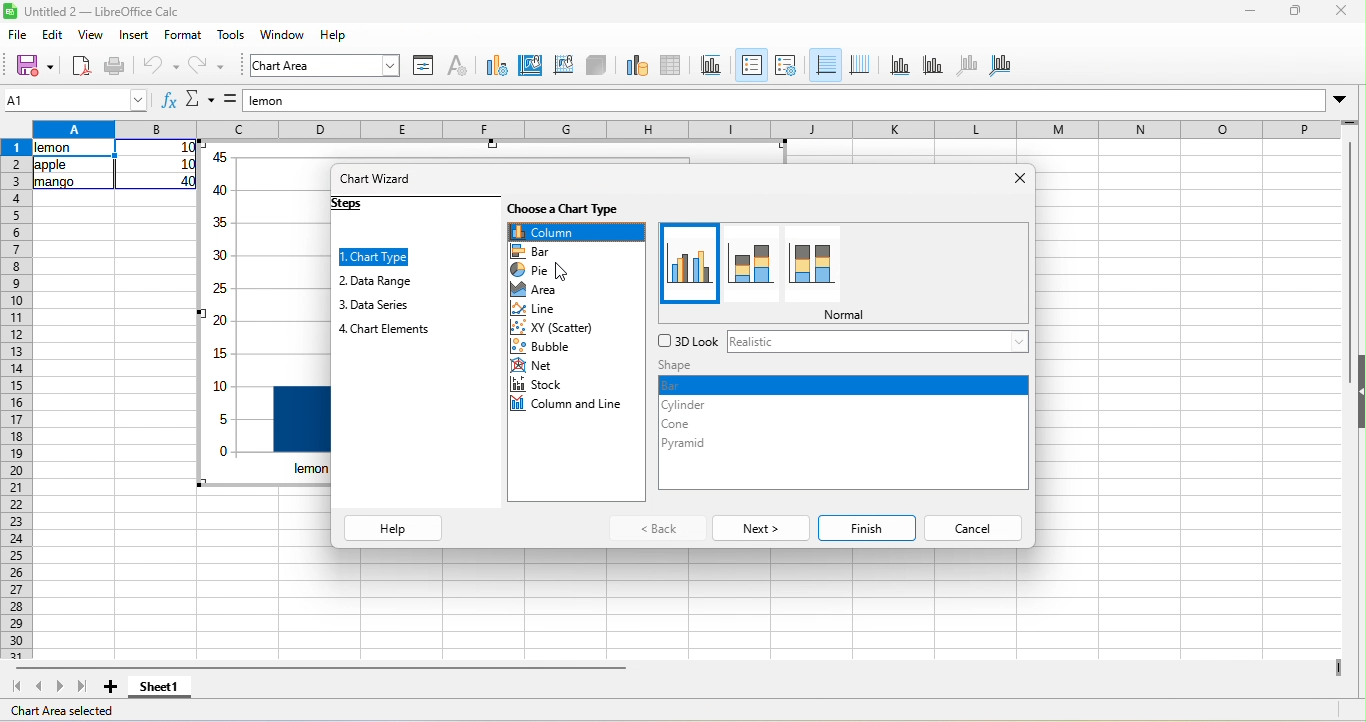  What do you see at coordinates (1337, 13) in the screenshot?
I see `close` at bounding box center [1337, 13].